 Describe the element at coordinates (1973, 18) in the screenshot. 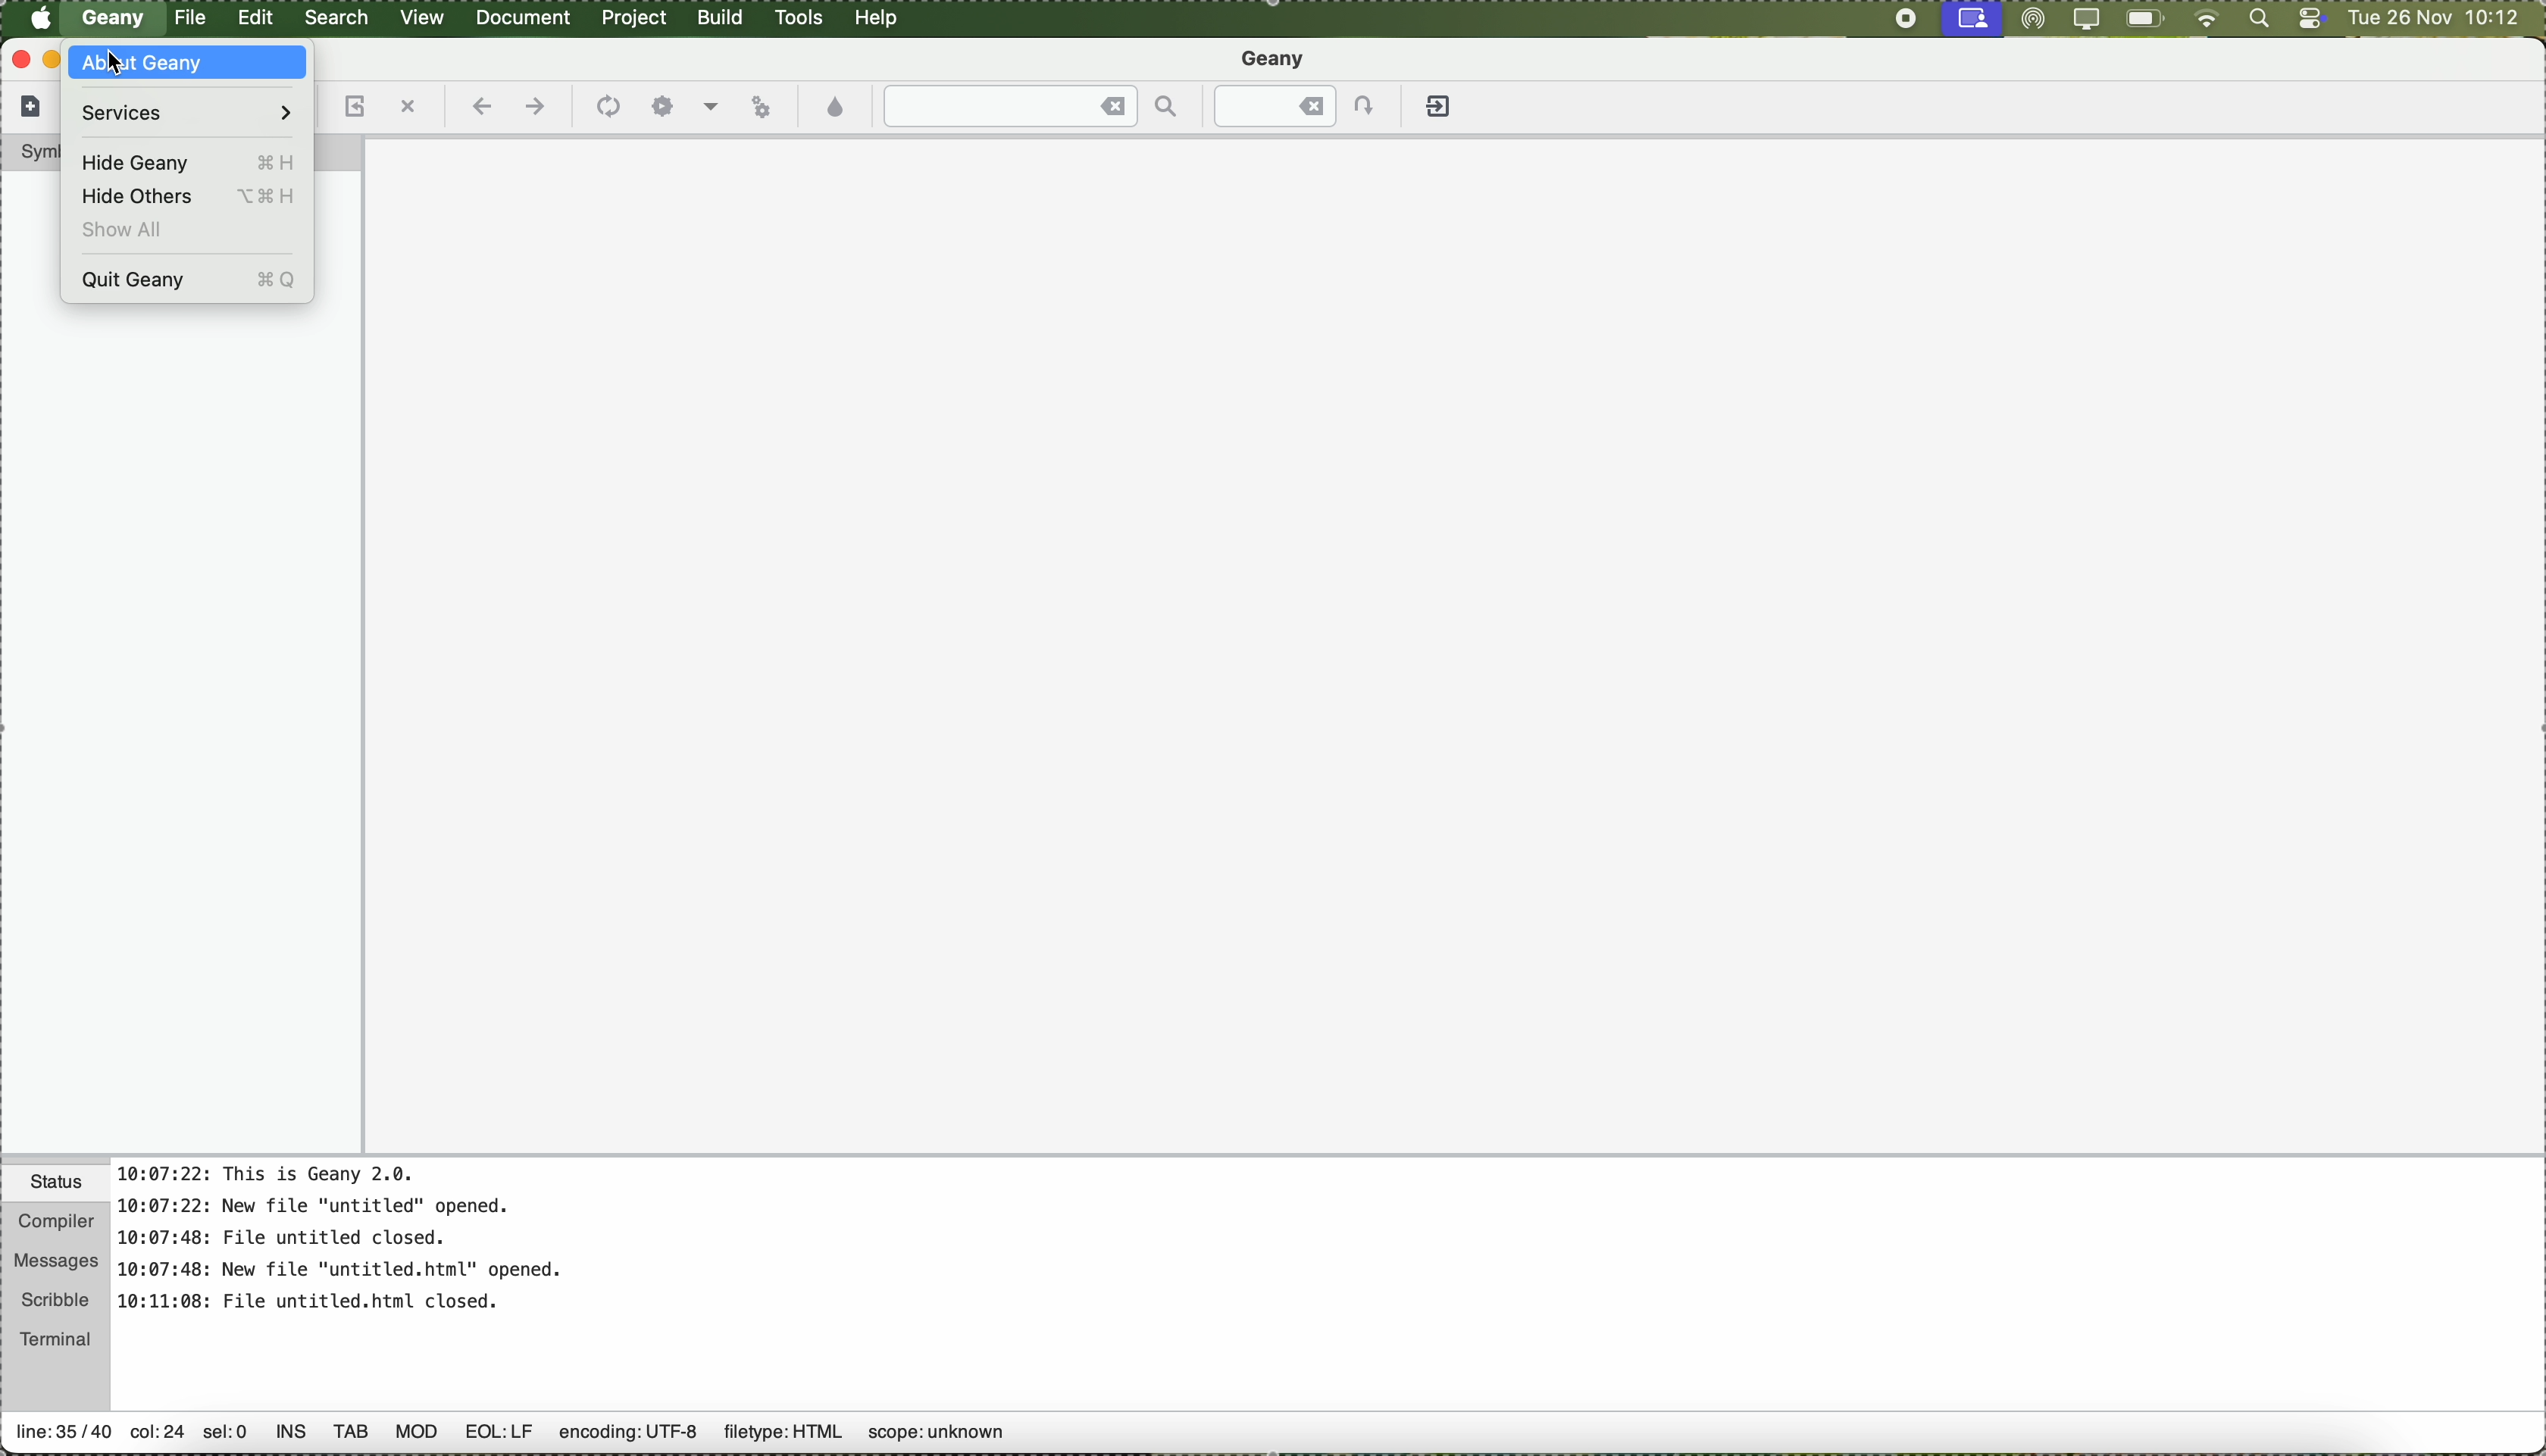

I see `screen` at that location.